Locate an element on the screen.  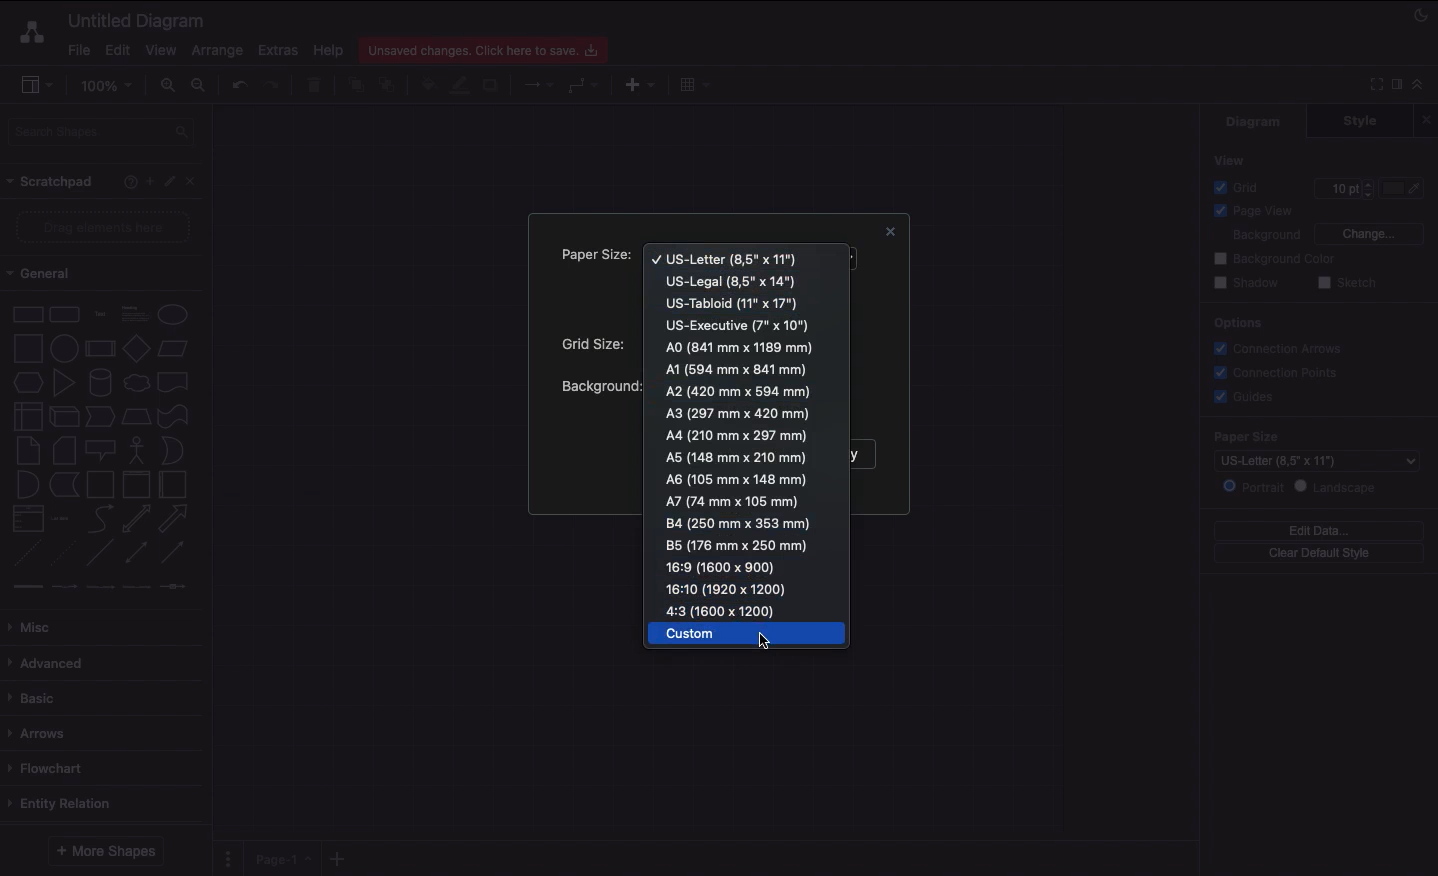
US letter is located at coordinates (727, 259).